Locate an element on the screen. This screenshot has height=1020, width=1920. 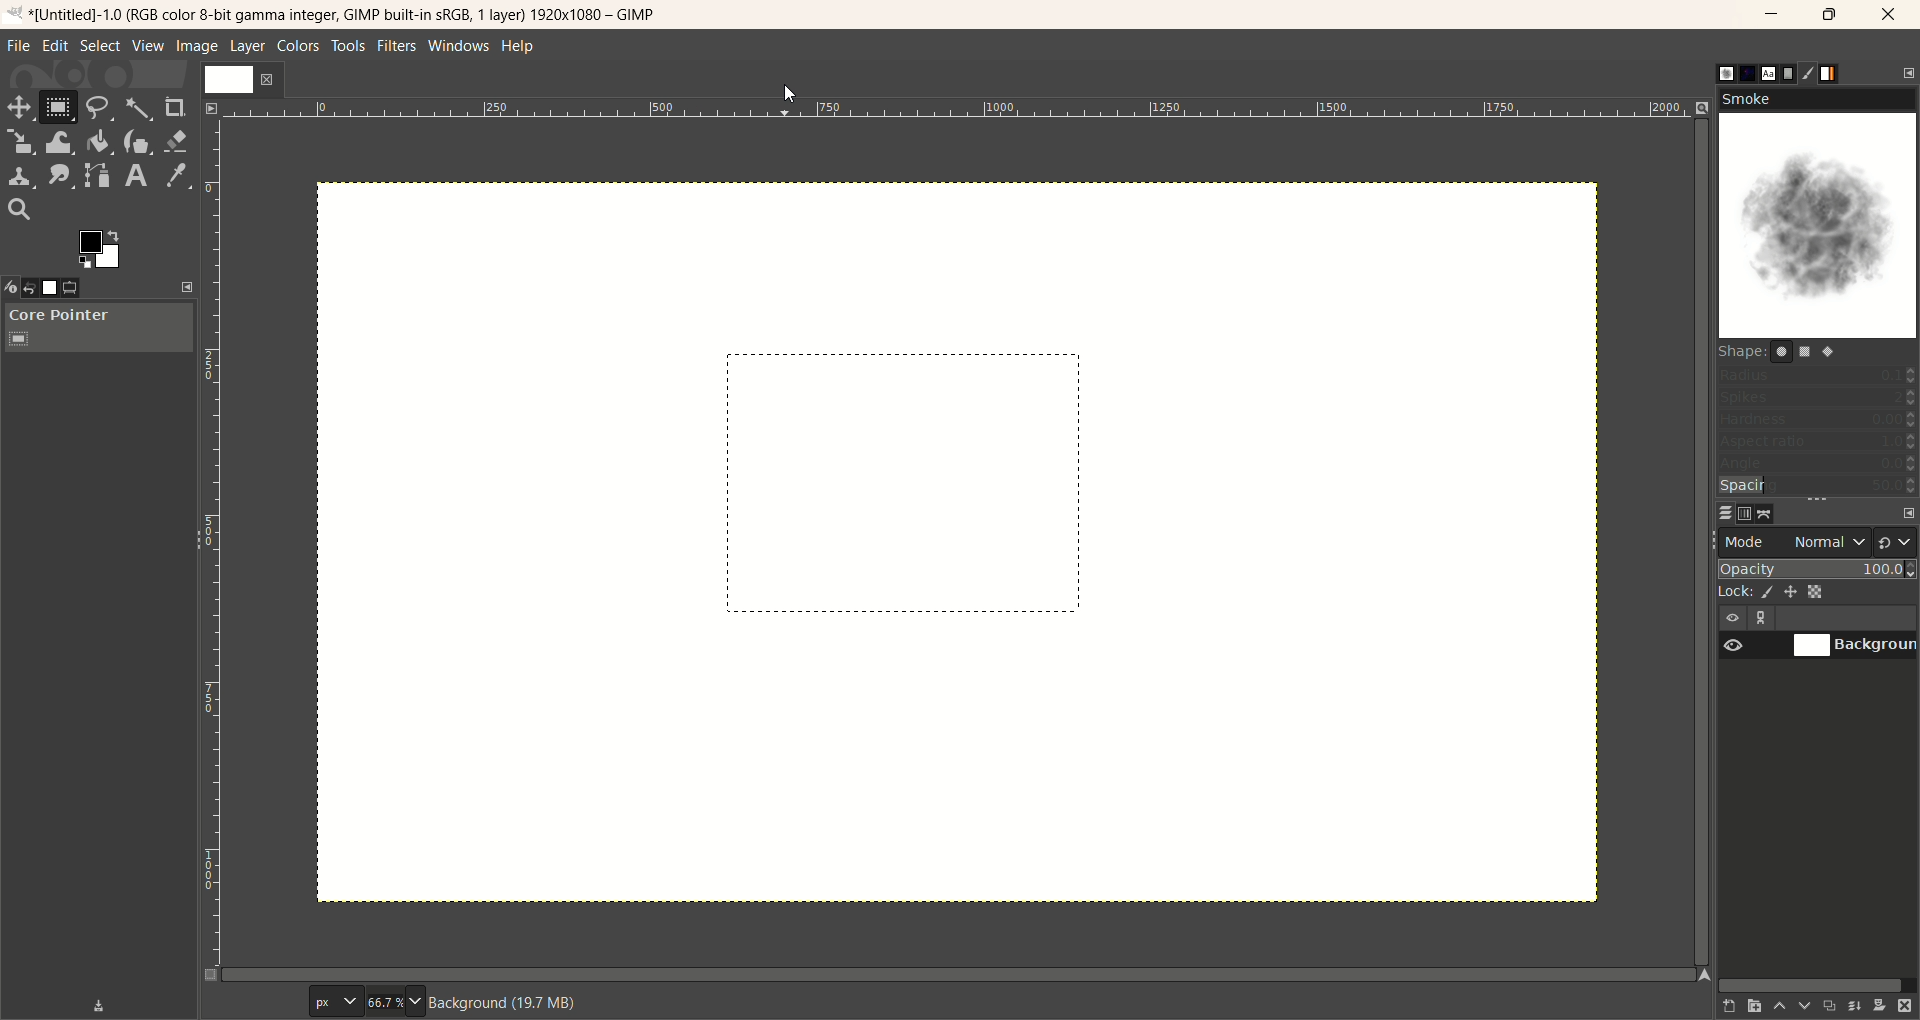
lock pixels is located at coordinates (1767, 593).